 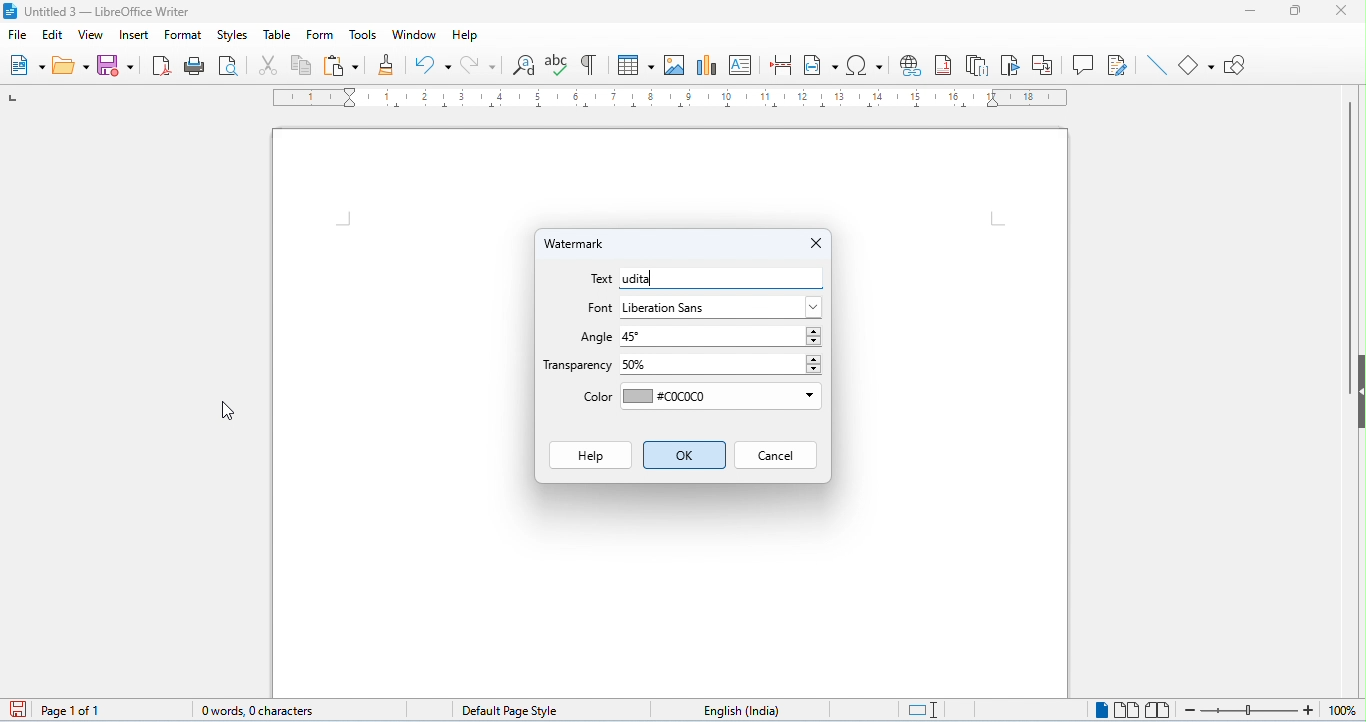 I want to click on text, so click(x=600, y=281).